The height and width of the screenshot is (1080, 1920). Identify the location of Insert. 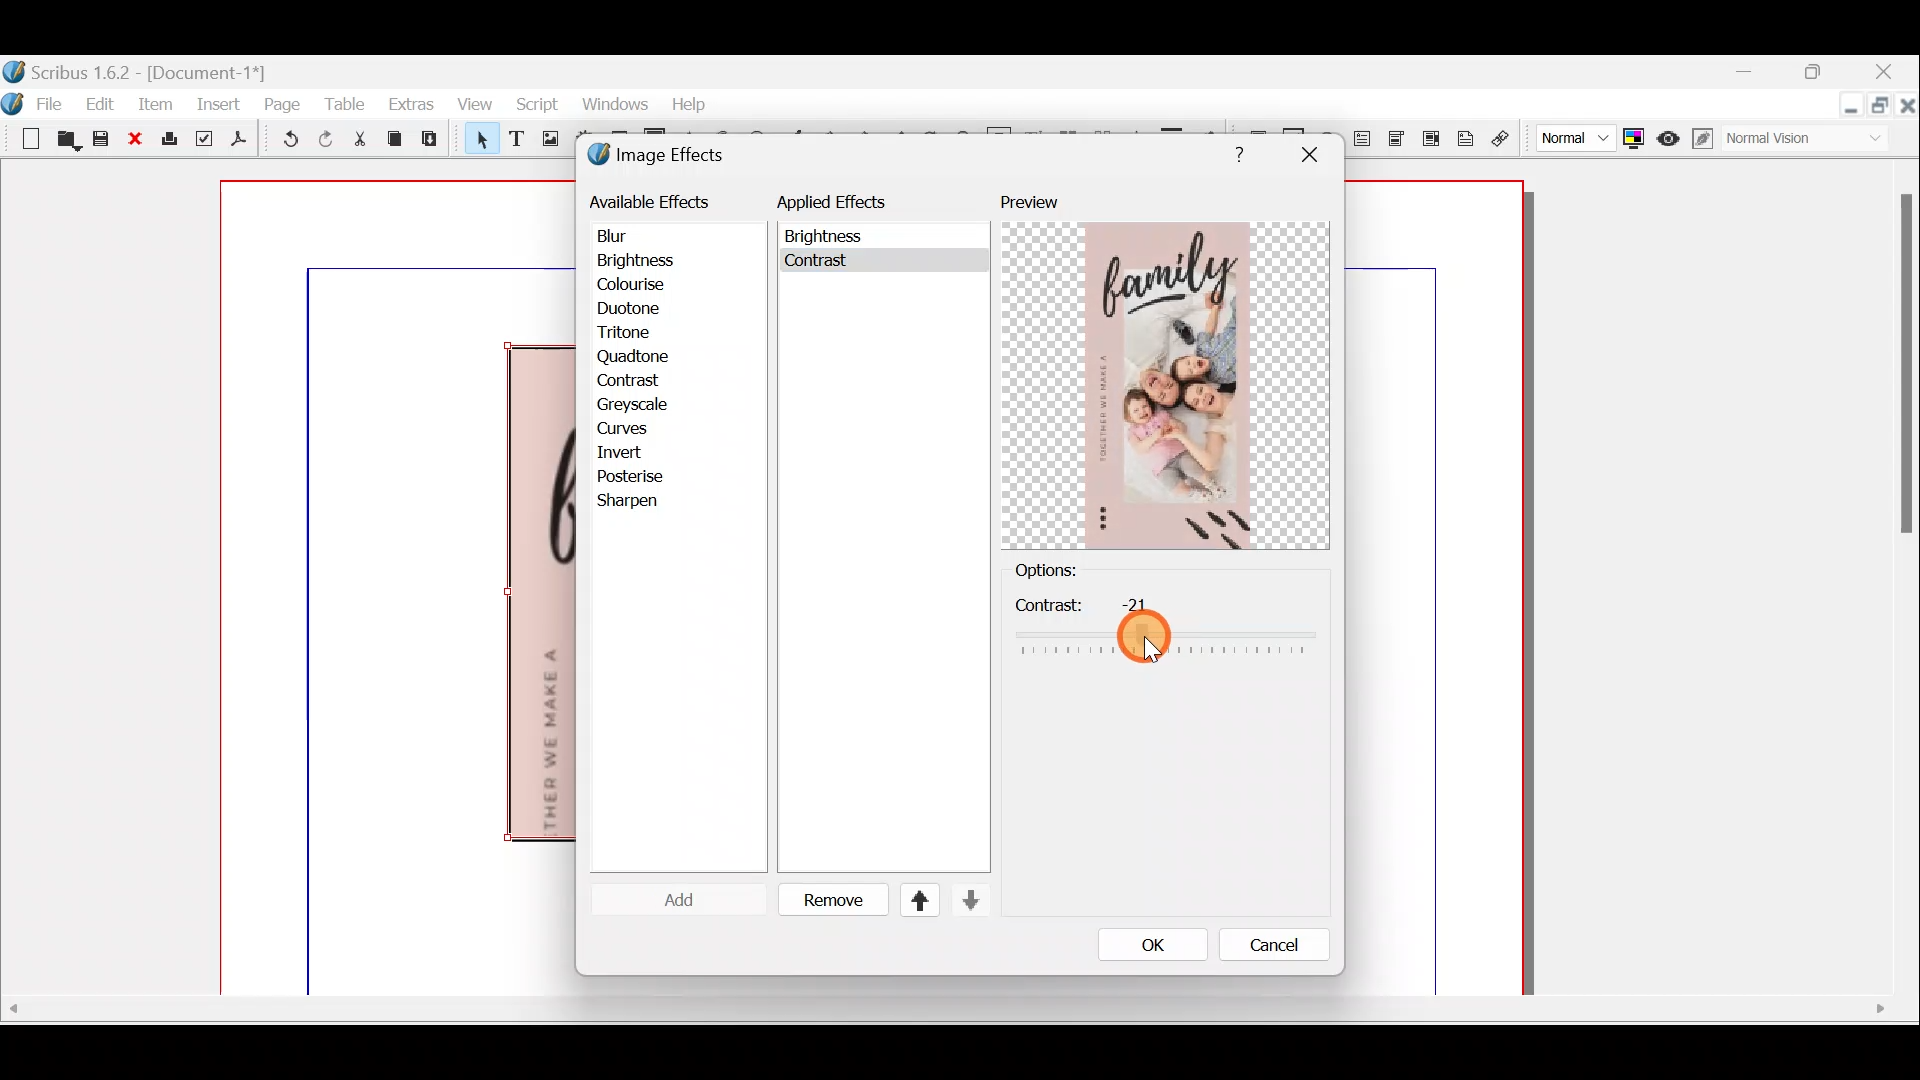
(220, 103).